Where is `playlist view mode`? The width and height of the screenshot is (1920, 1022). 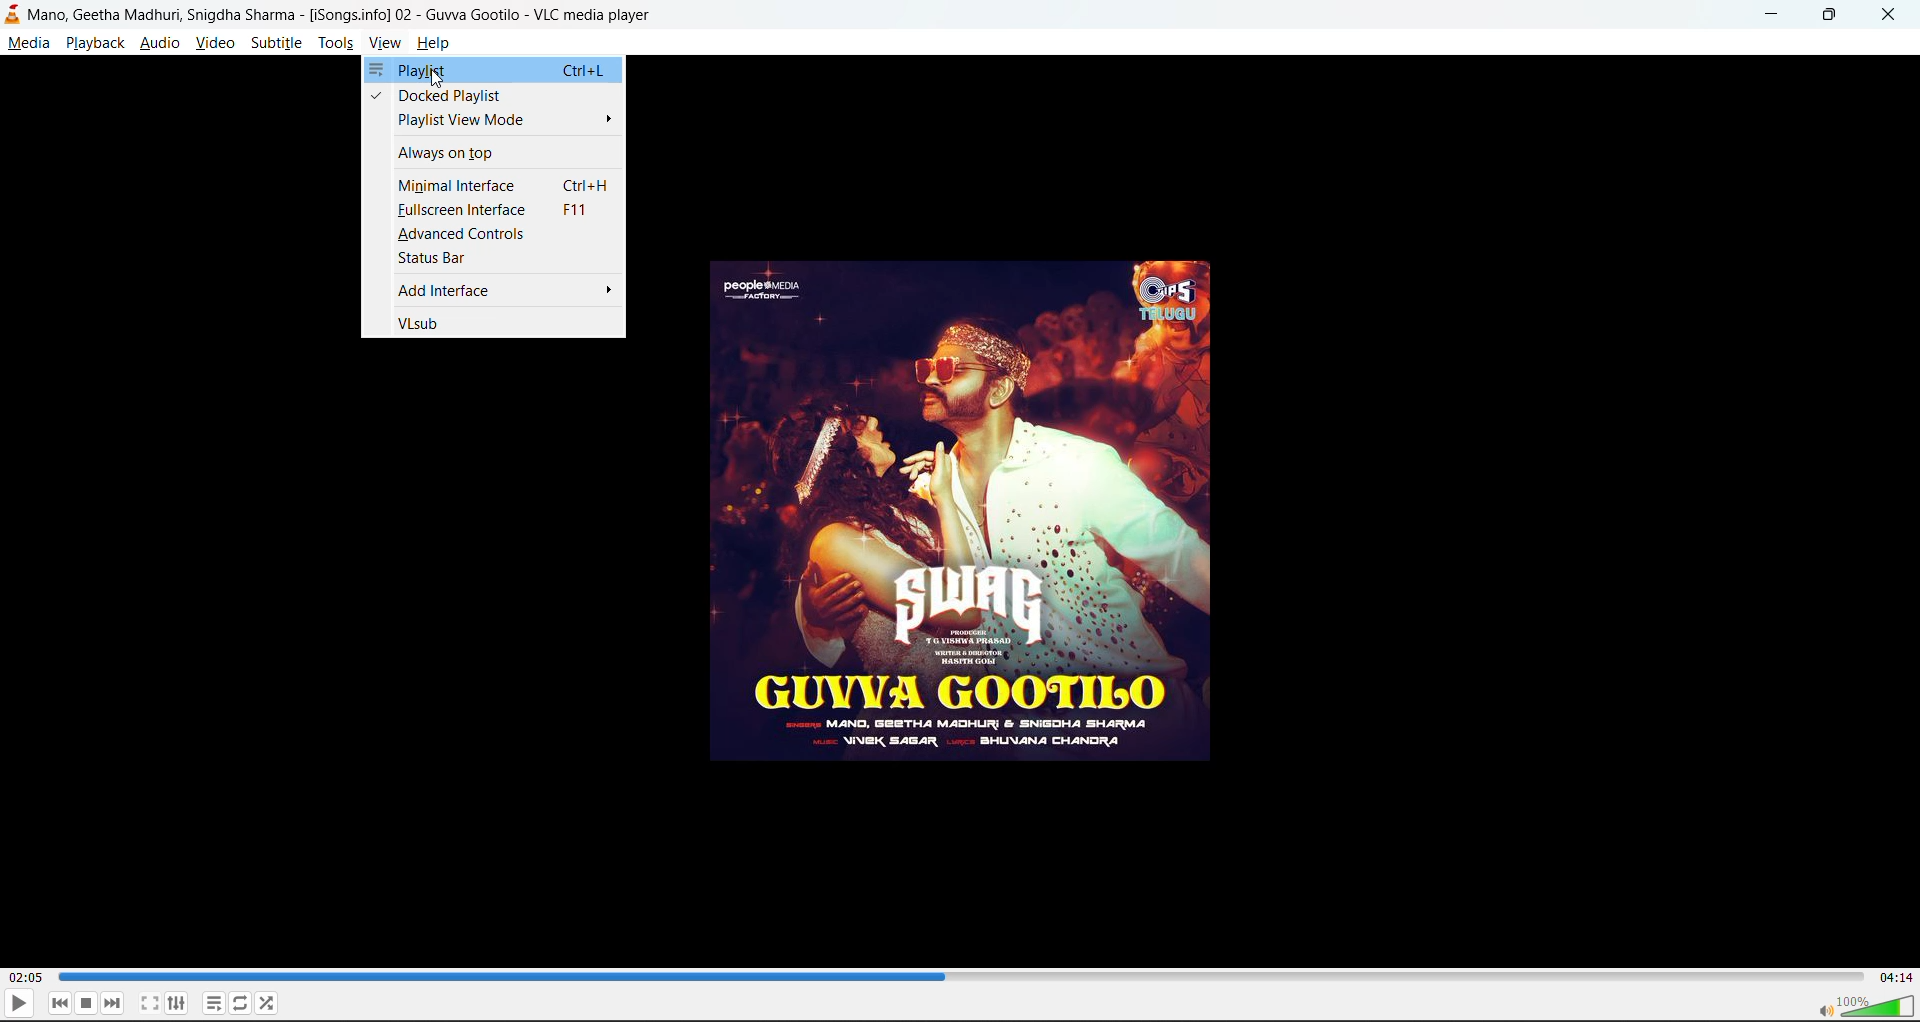
playlist view mode is located at coordinates (495, 121).